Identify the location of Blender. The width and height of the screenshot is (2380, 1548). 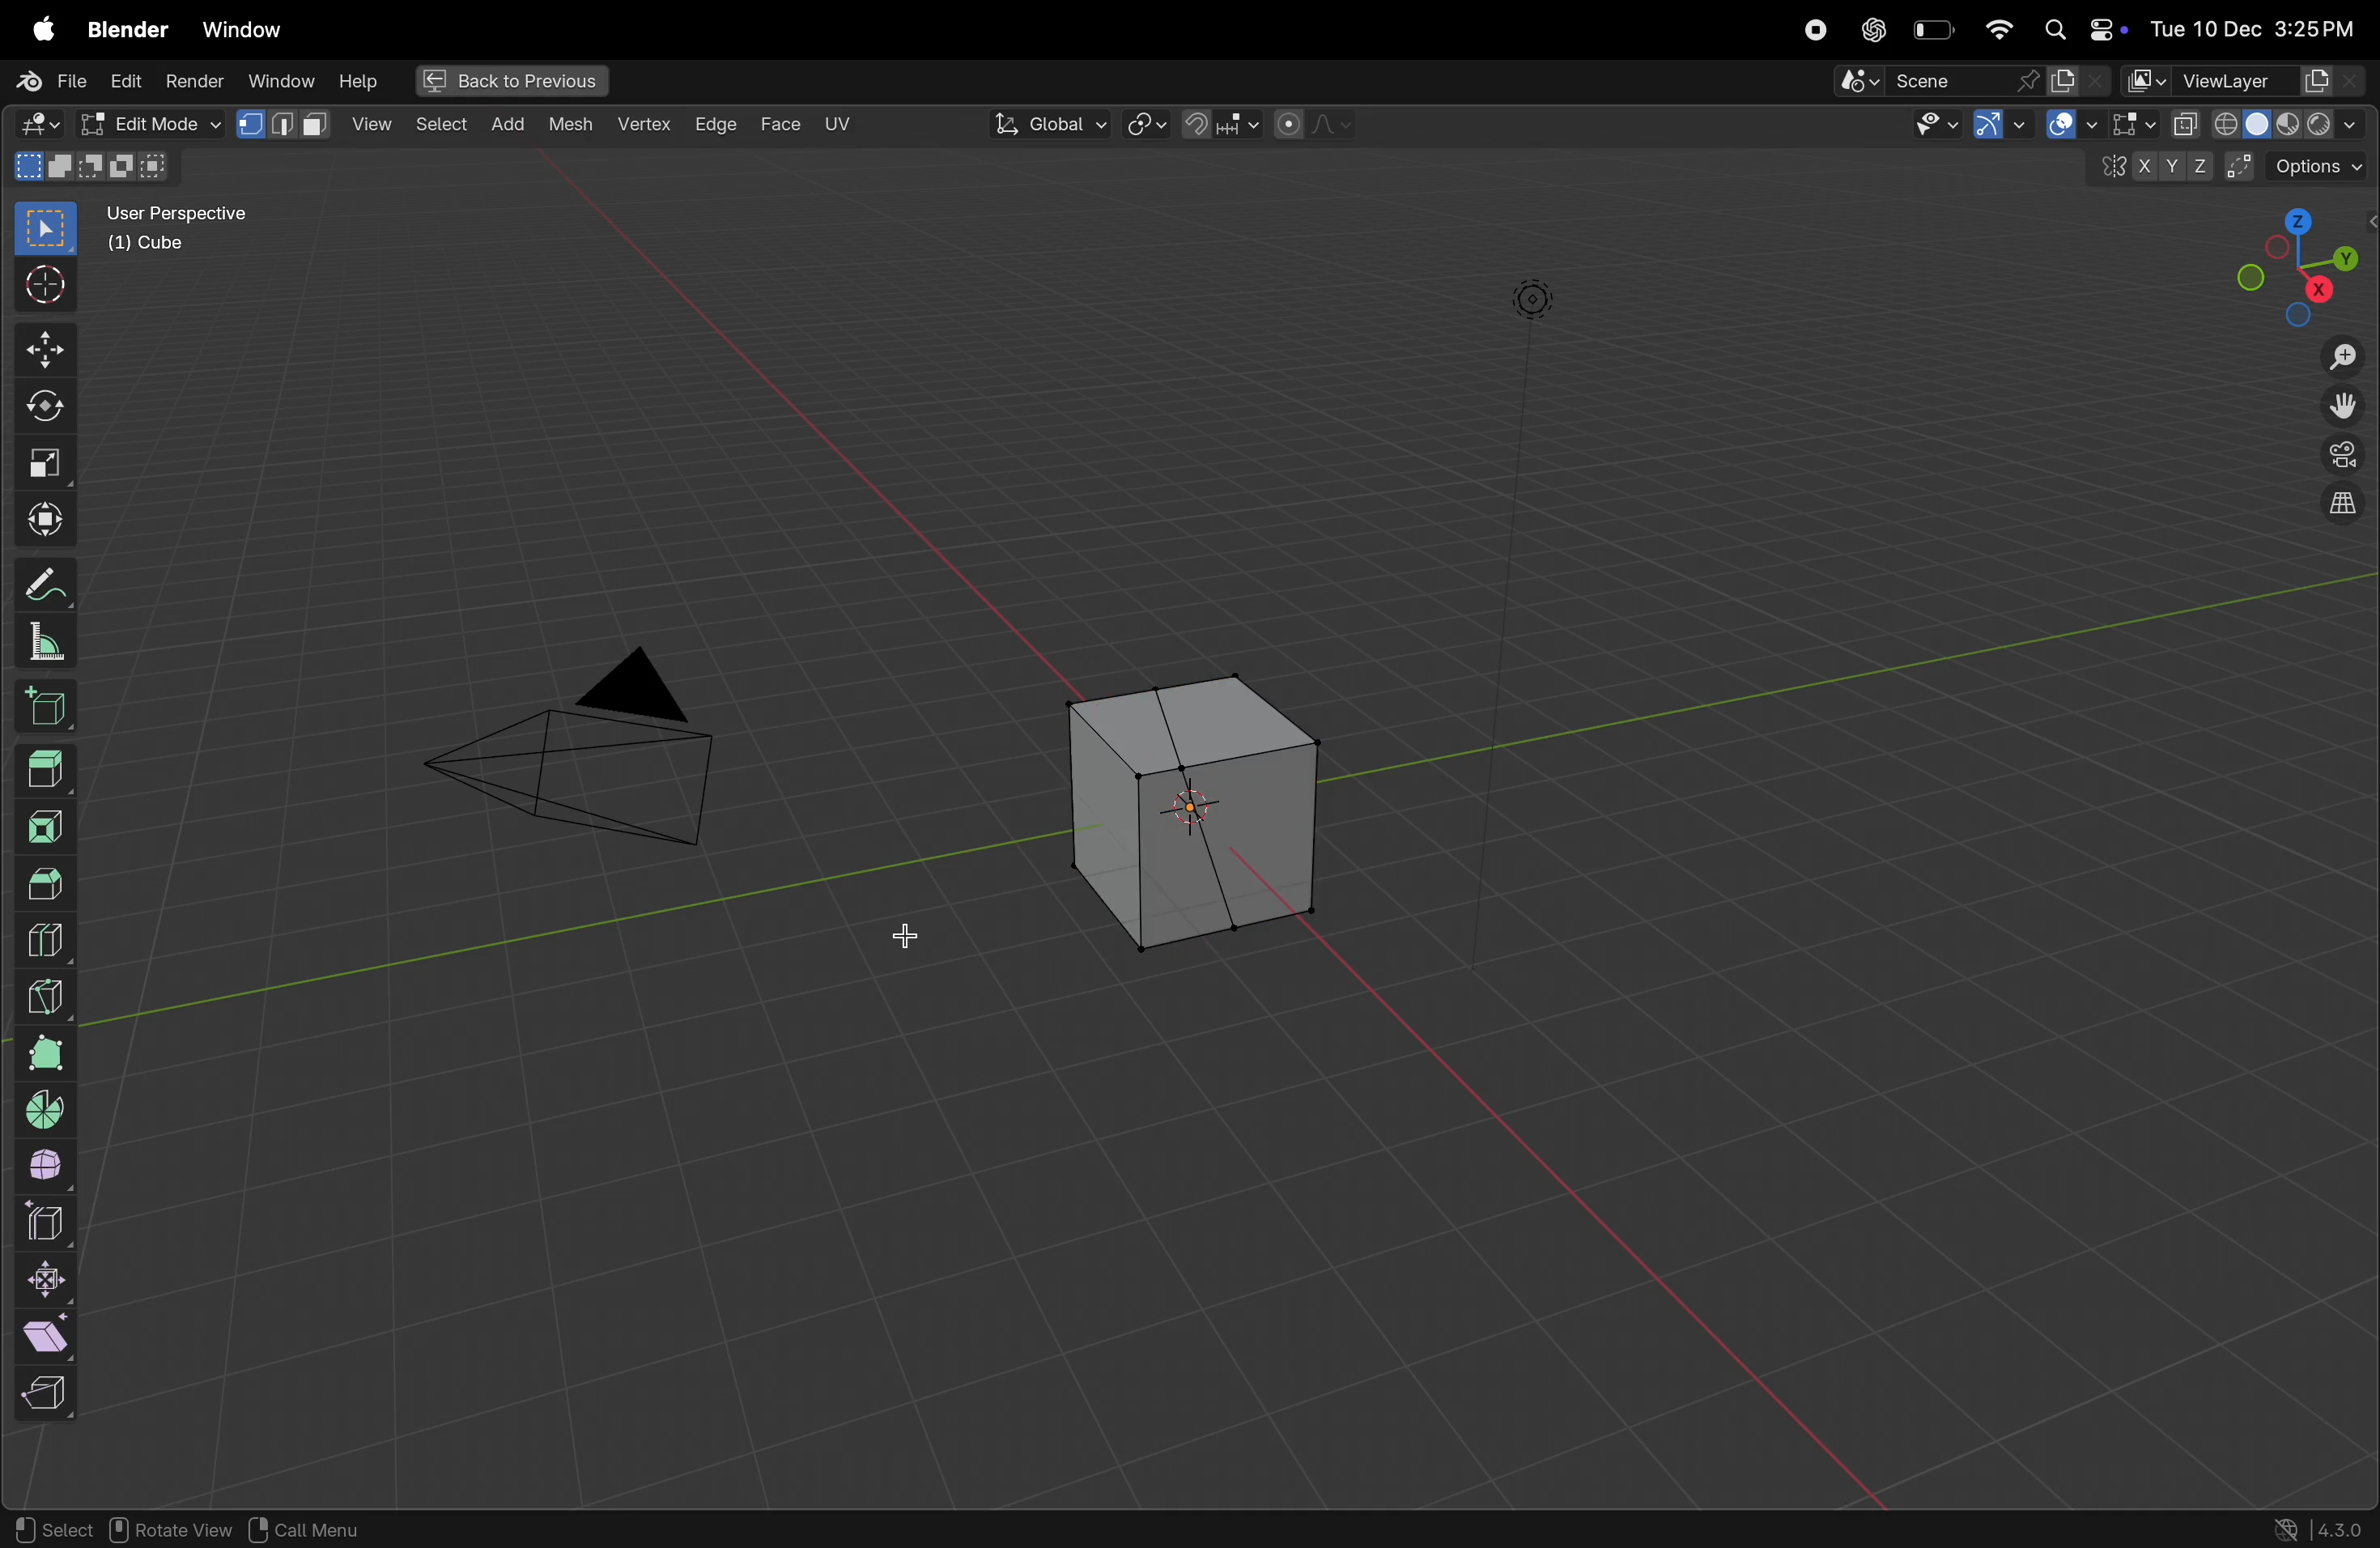
(124, 28).